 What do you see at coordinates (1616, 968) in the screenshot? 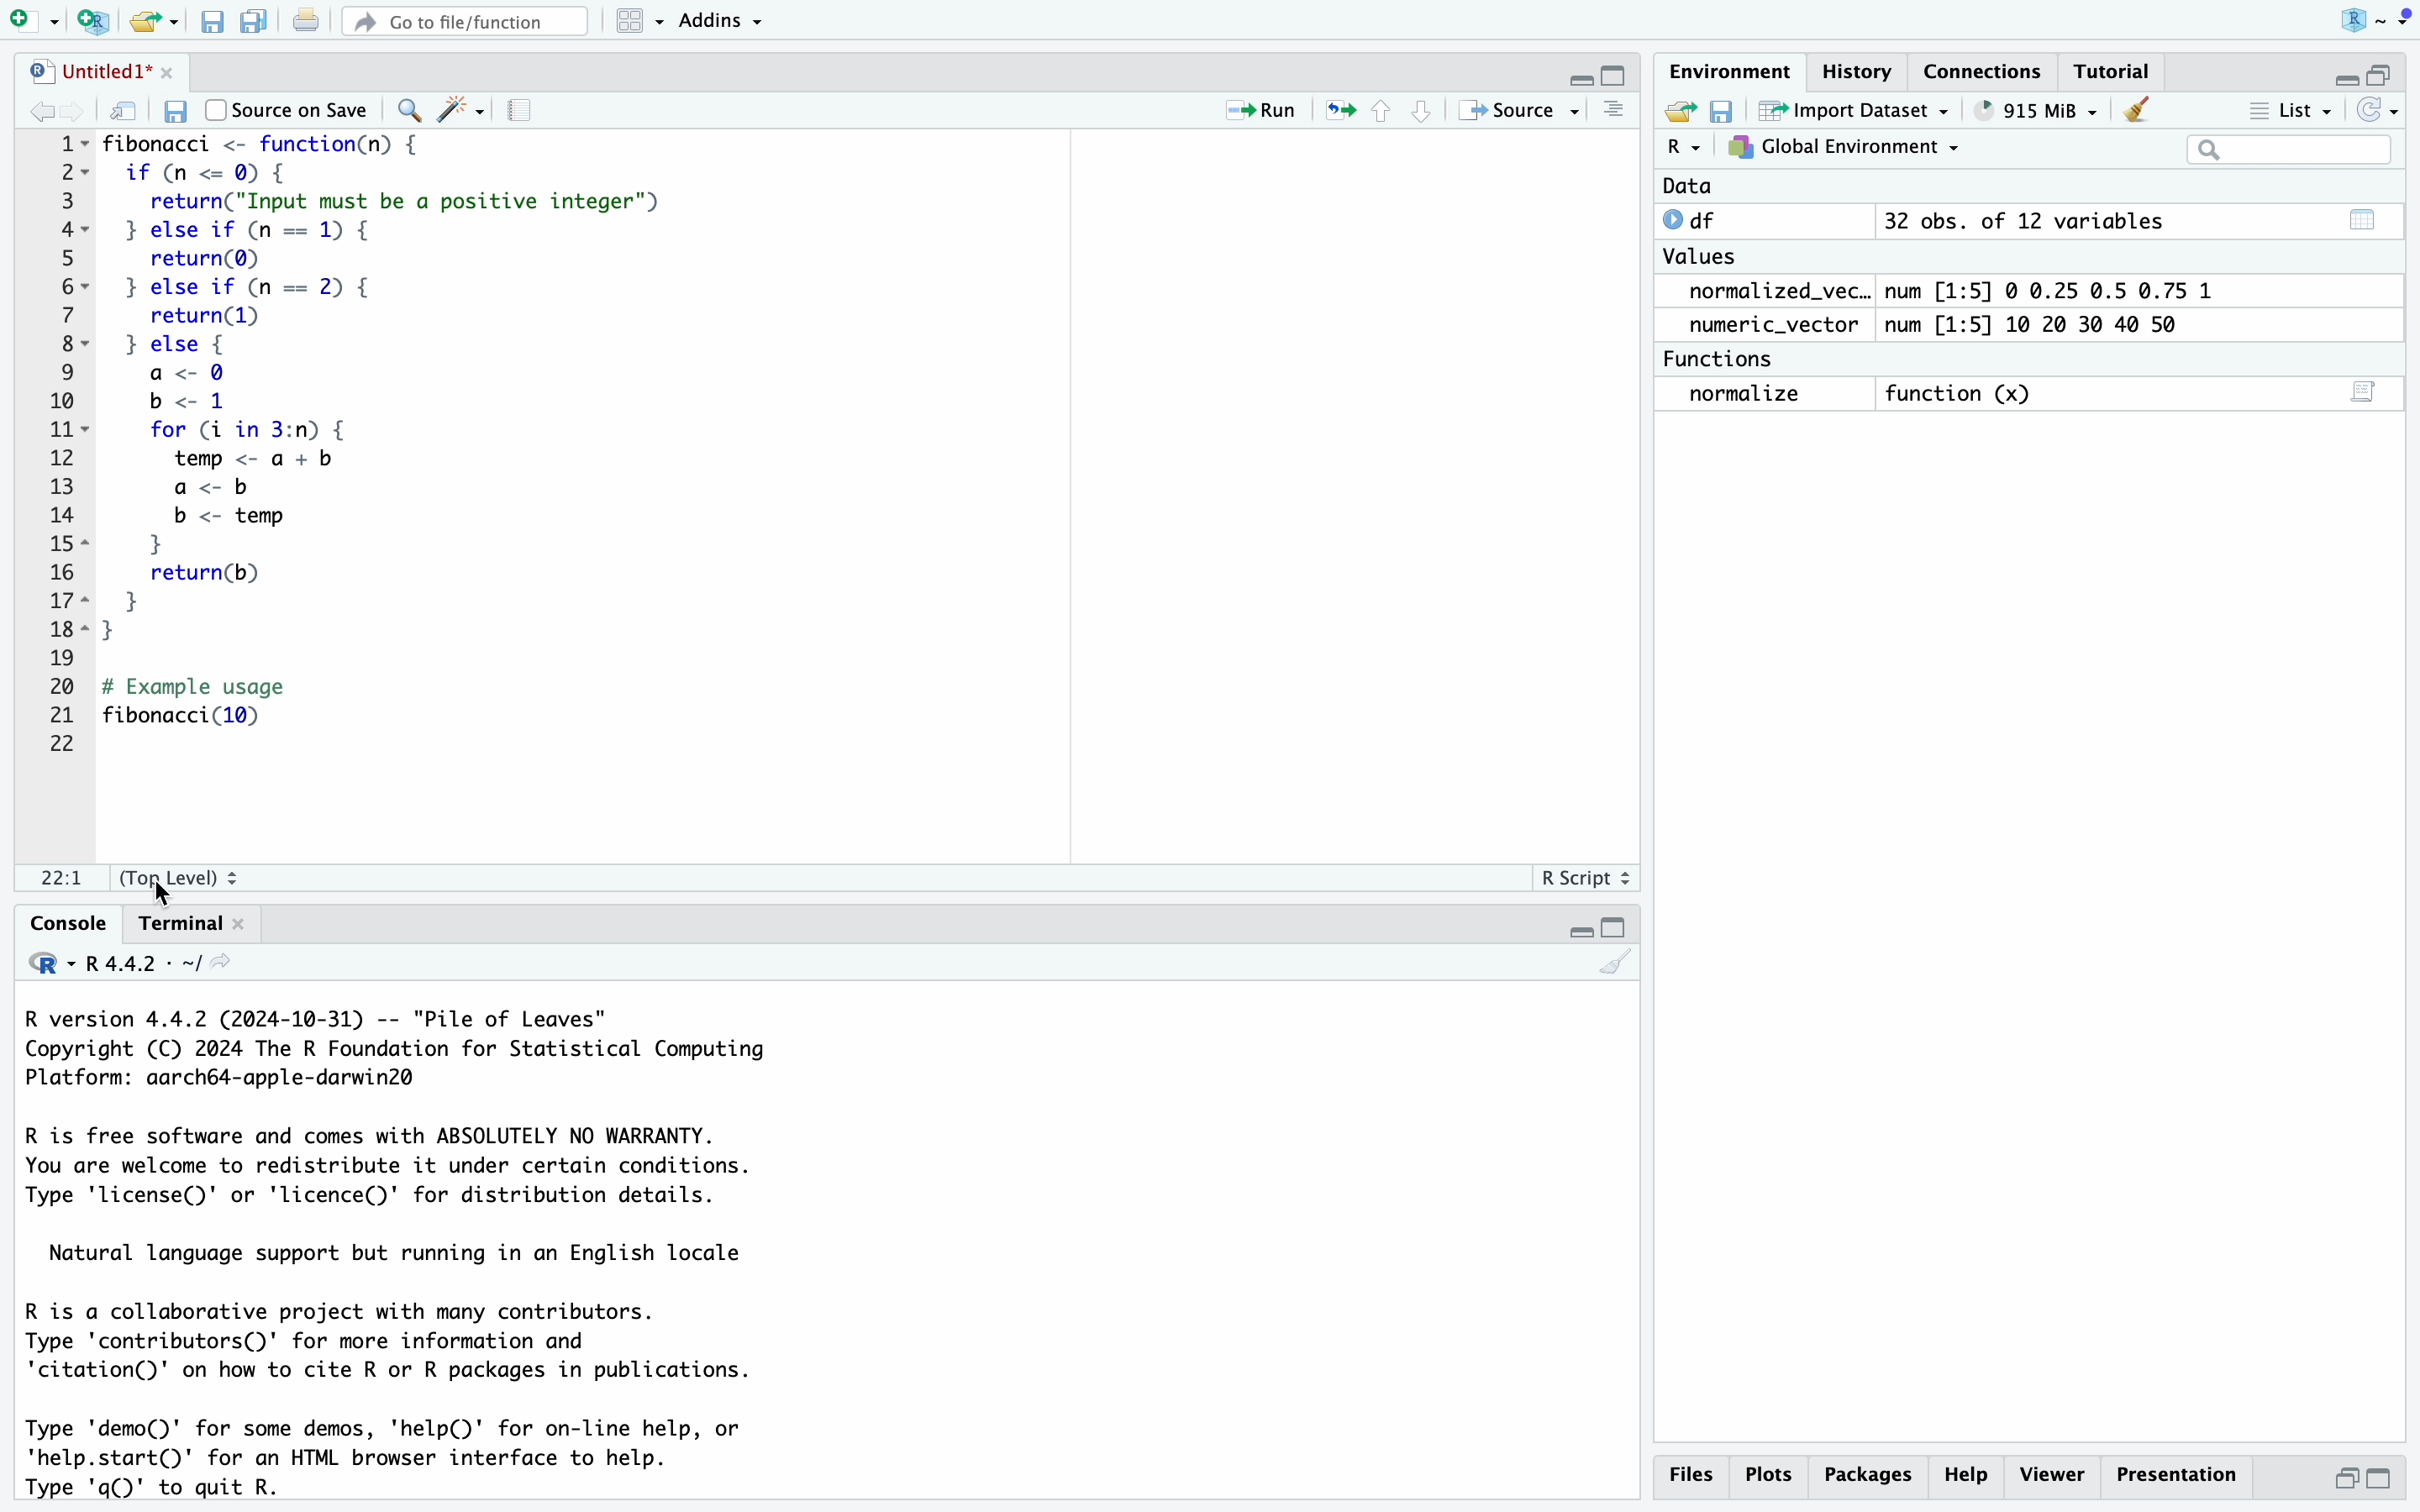
I see `clear console` at bounding box center [1616, 968].